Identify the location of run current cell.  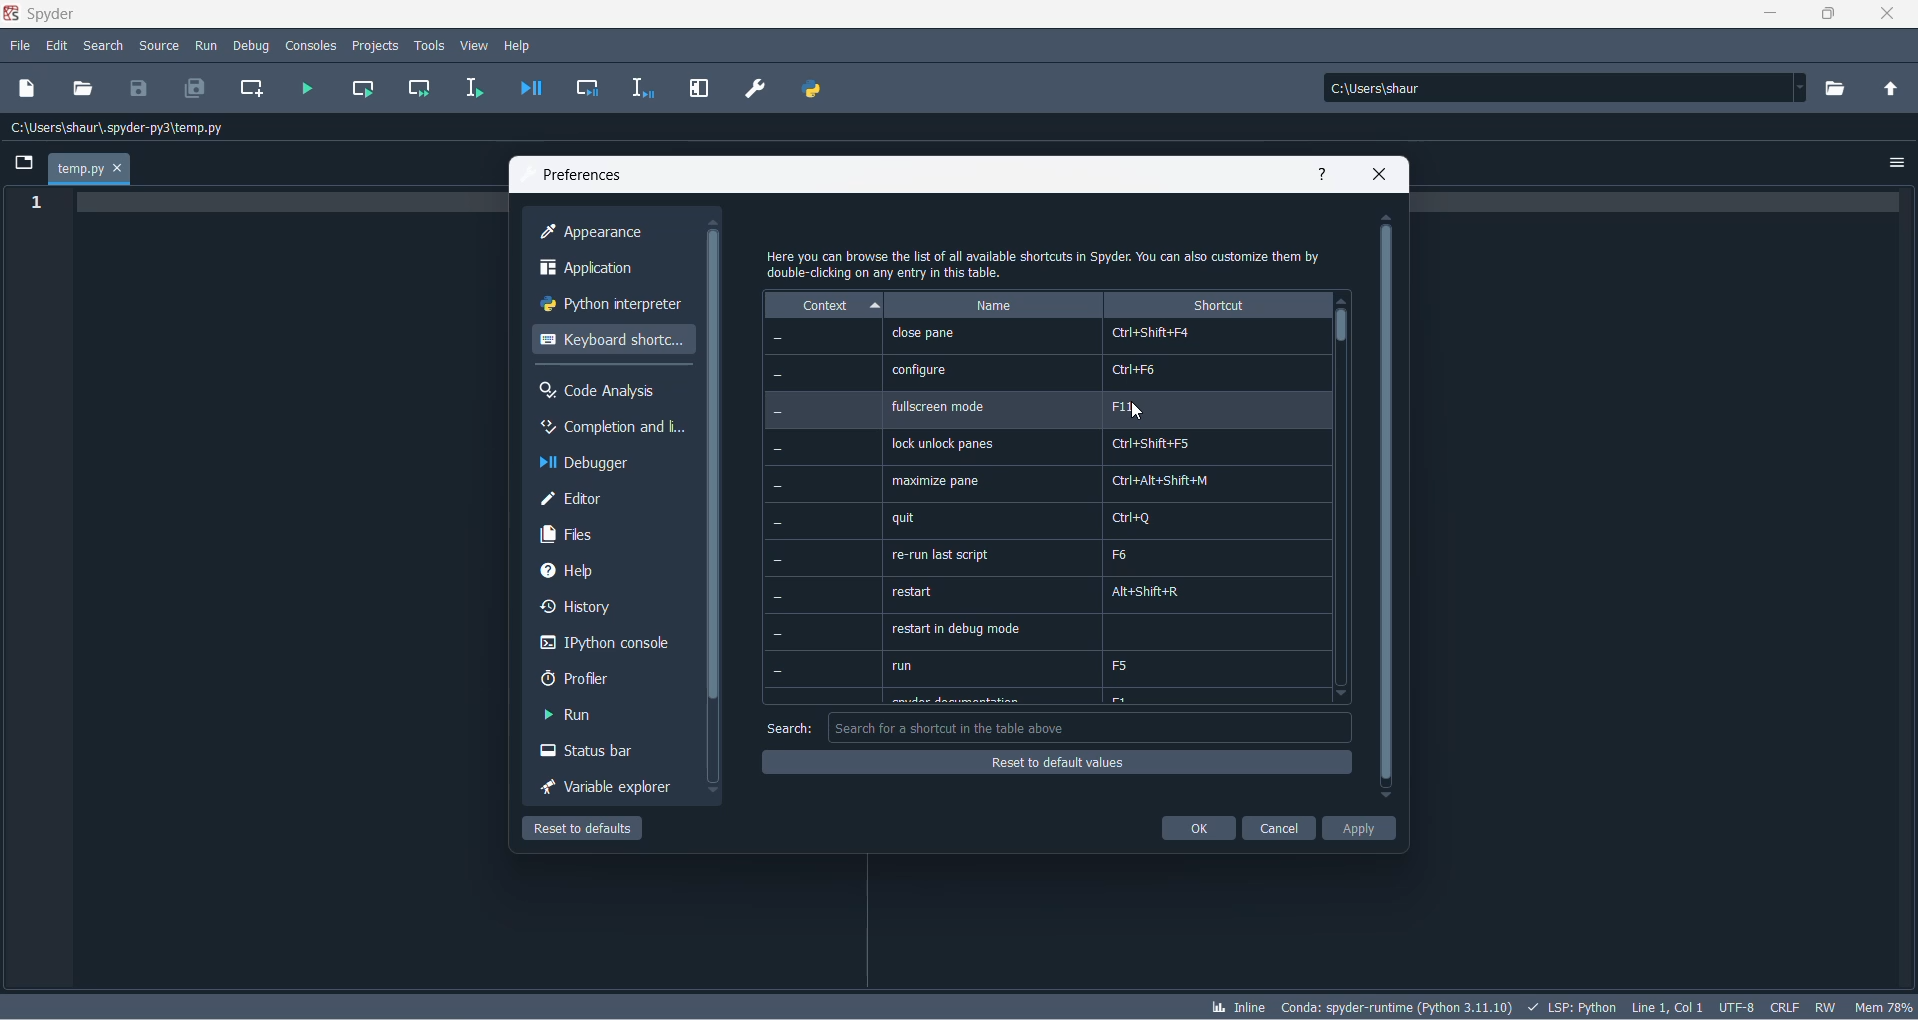
(359, 90).